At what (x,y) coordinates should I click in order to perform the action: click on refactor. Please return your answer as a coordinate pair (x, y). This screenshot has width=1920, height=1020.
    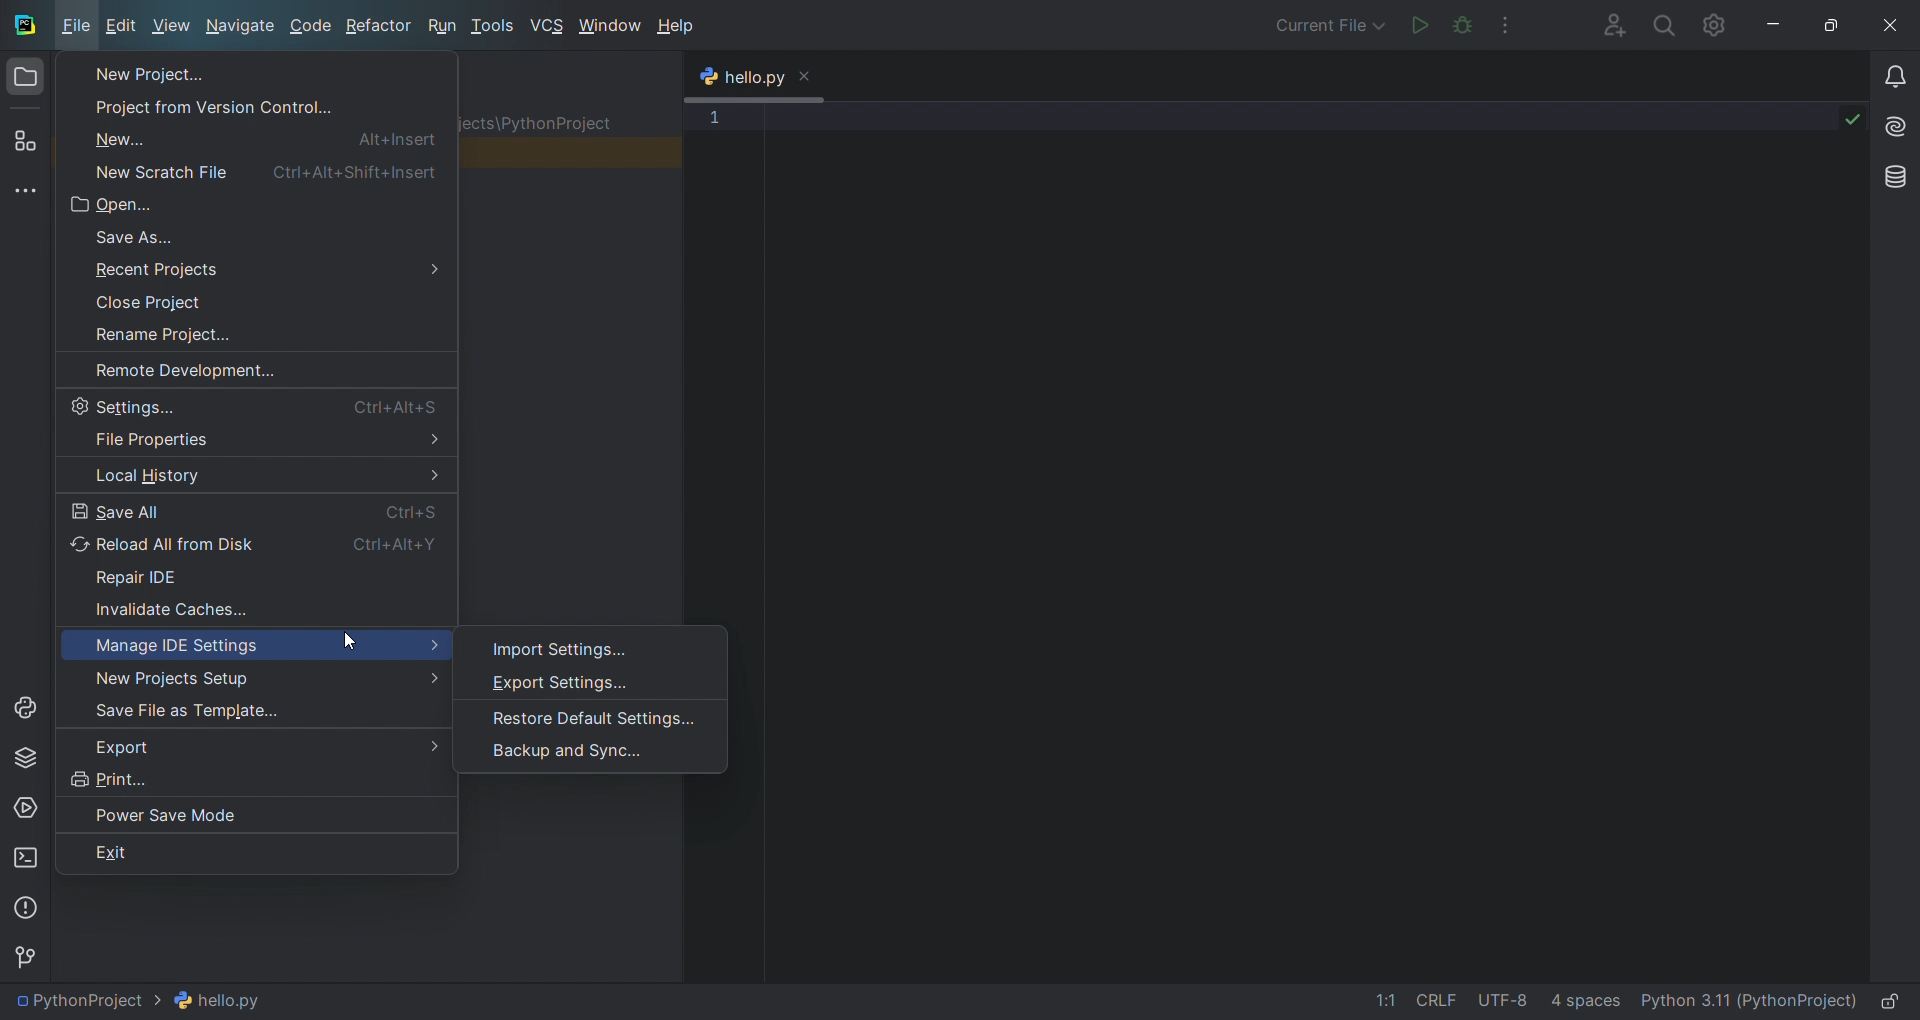
    Looking at the image, I should click on (378, 26).